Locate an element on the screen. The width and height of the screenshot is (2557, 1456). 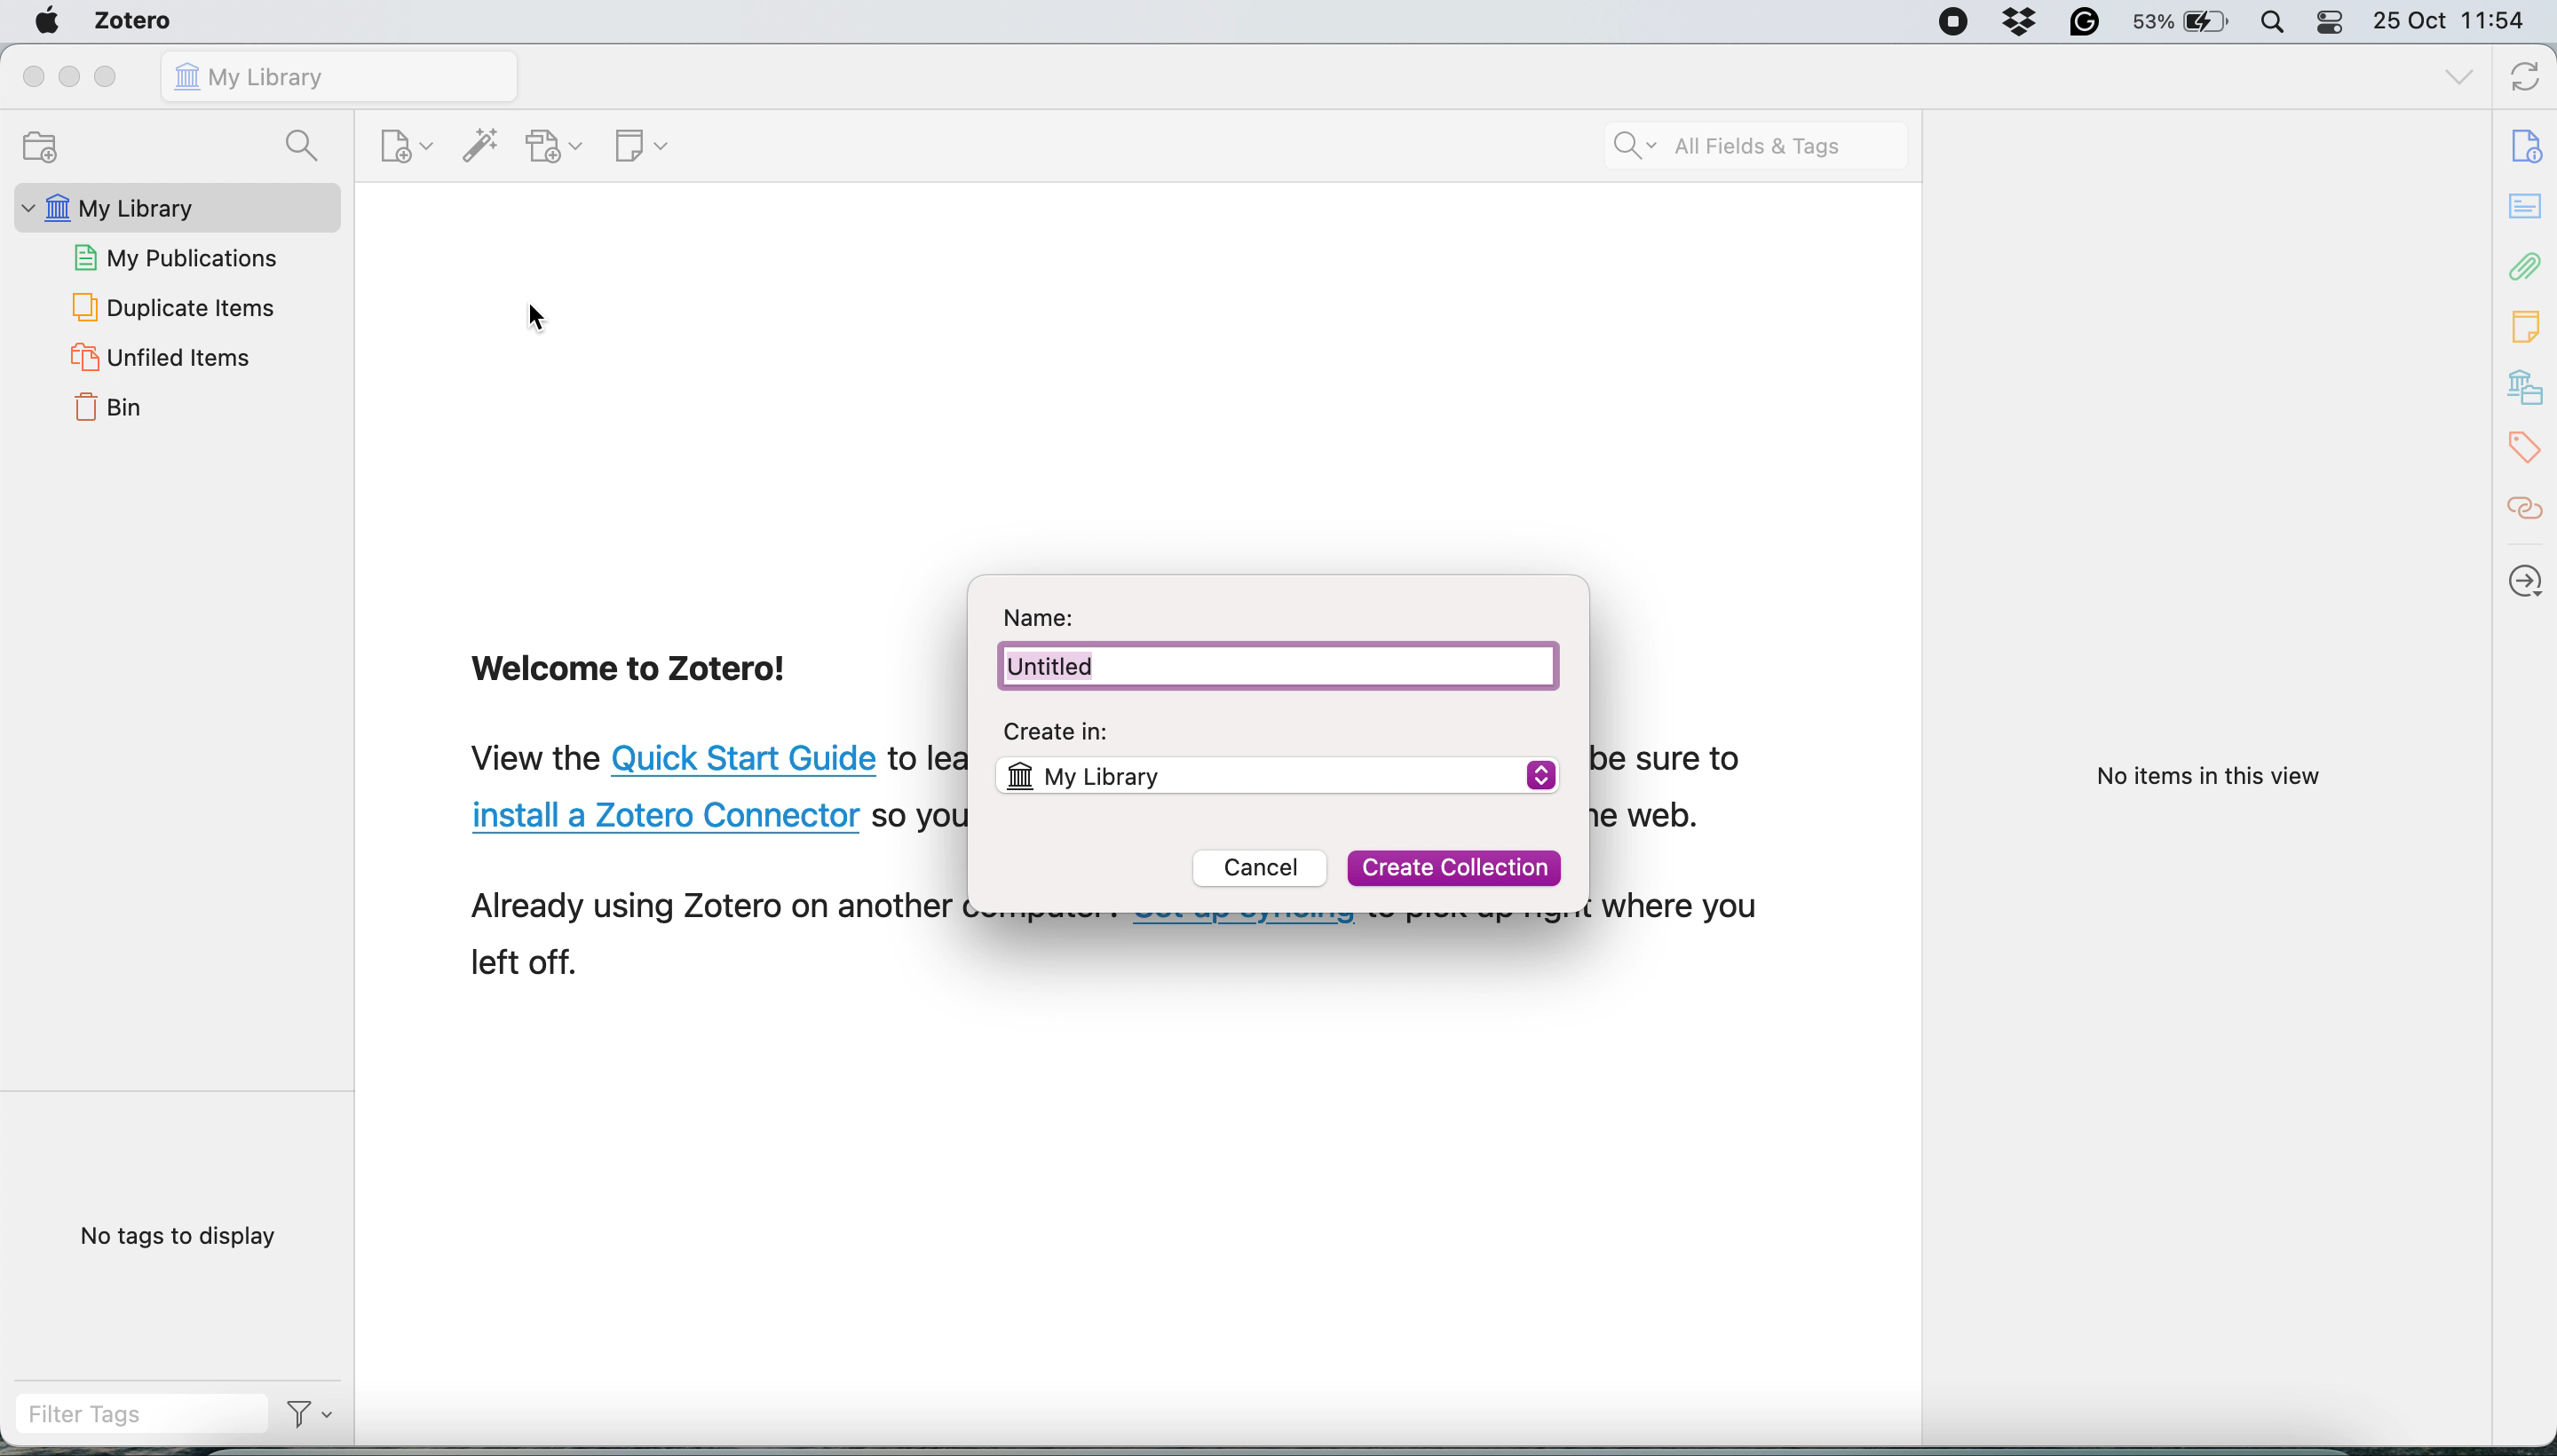
library is located at coordinates (2527, 390).